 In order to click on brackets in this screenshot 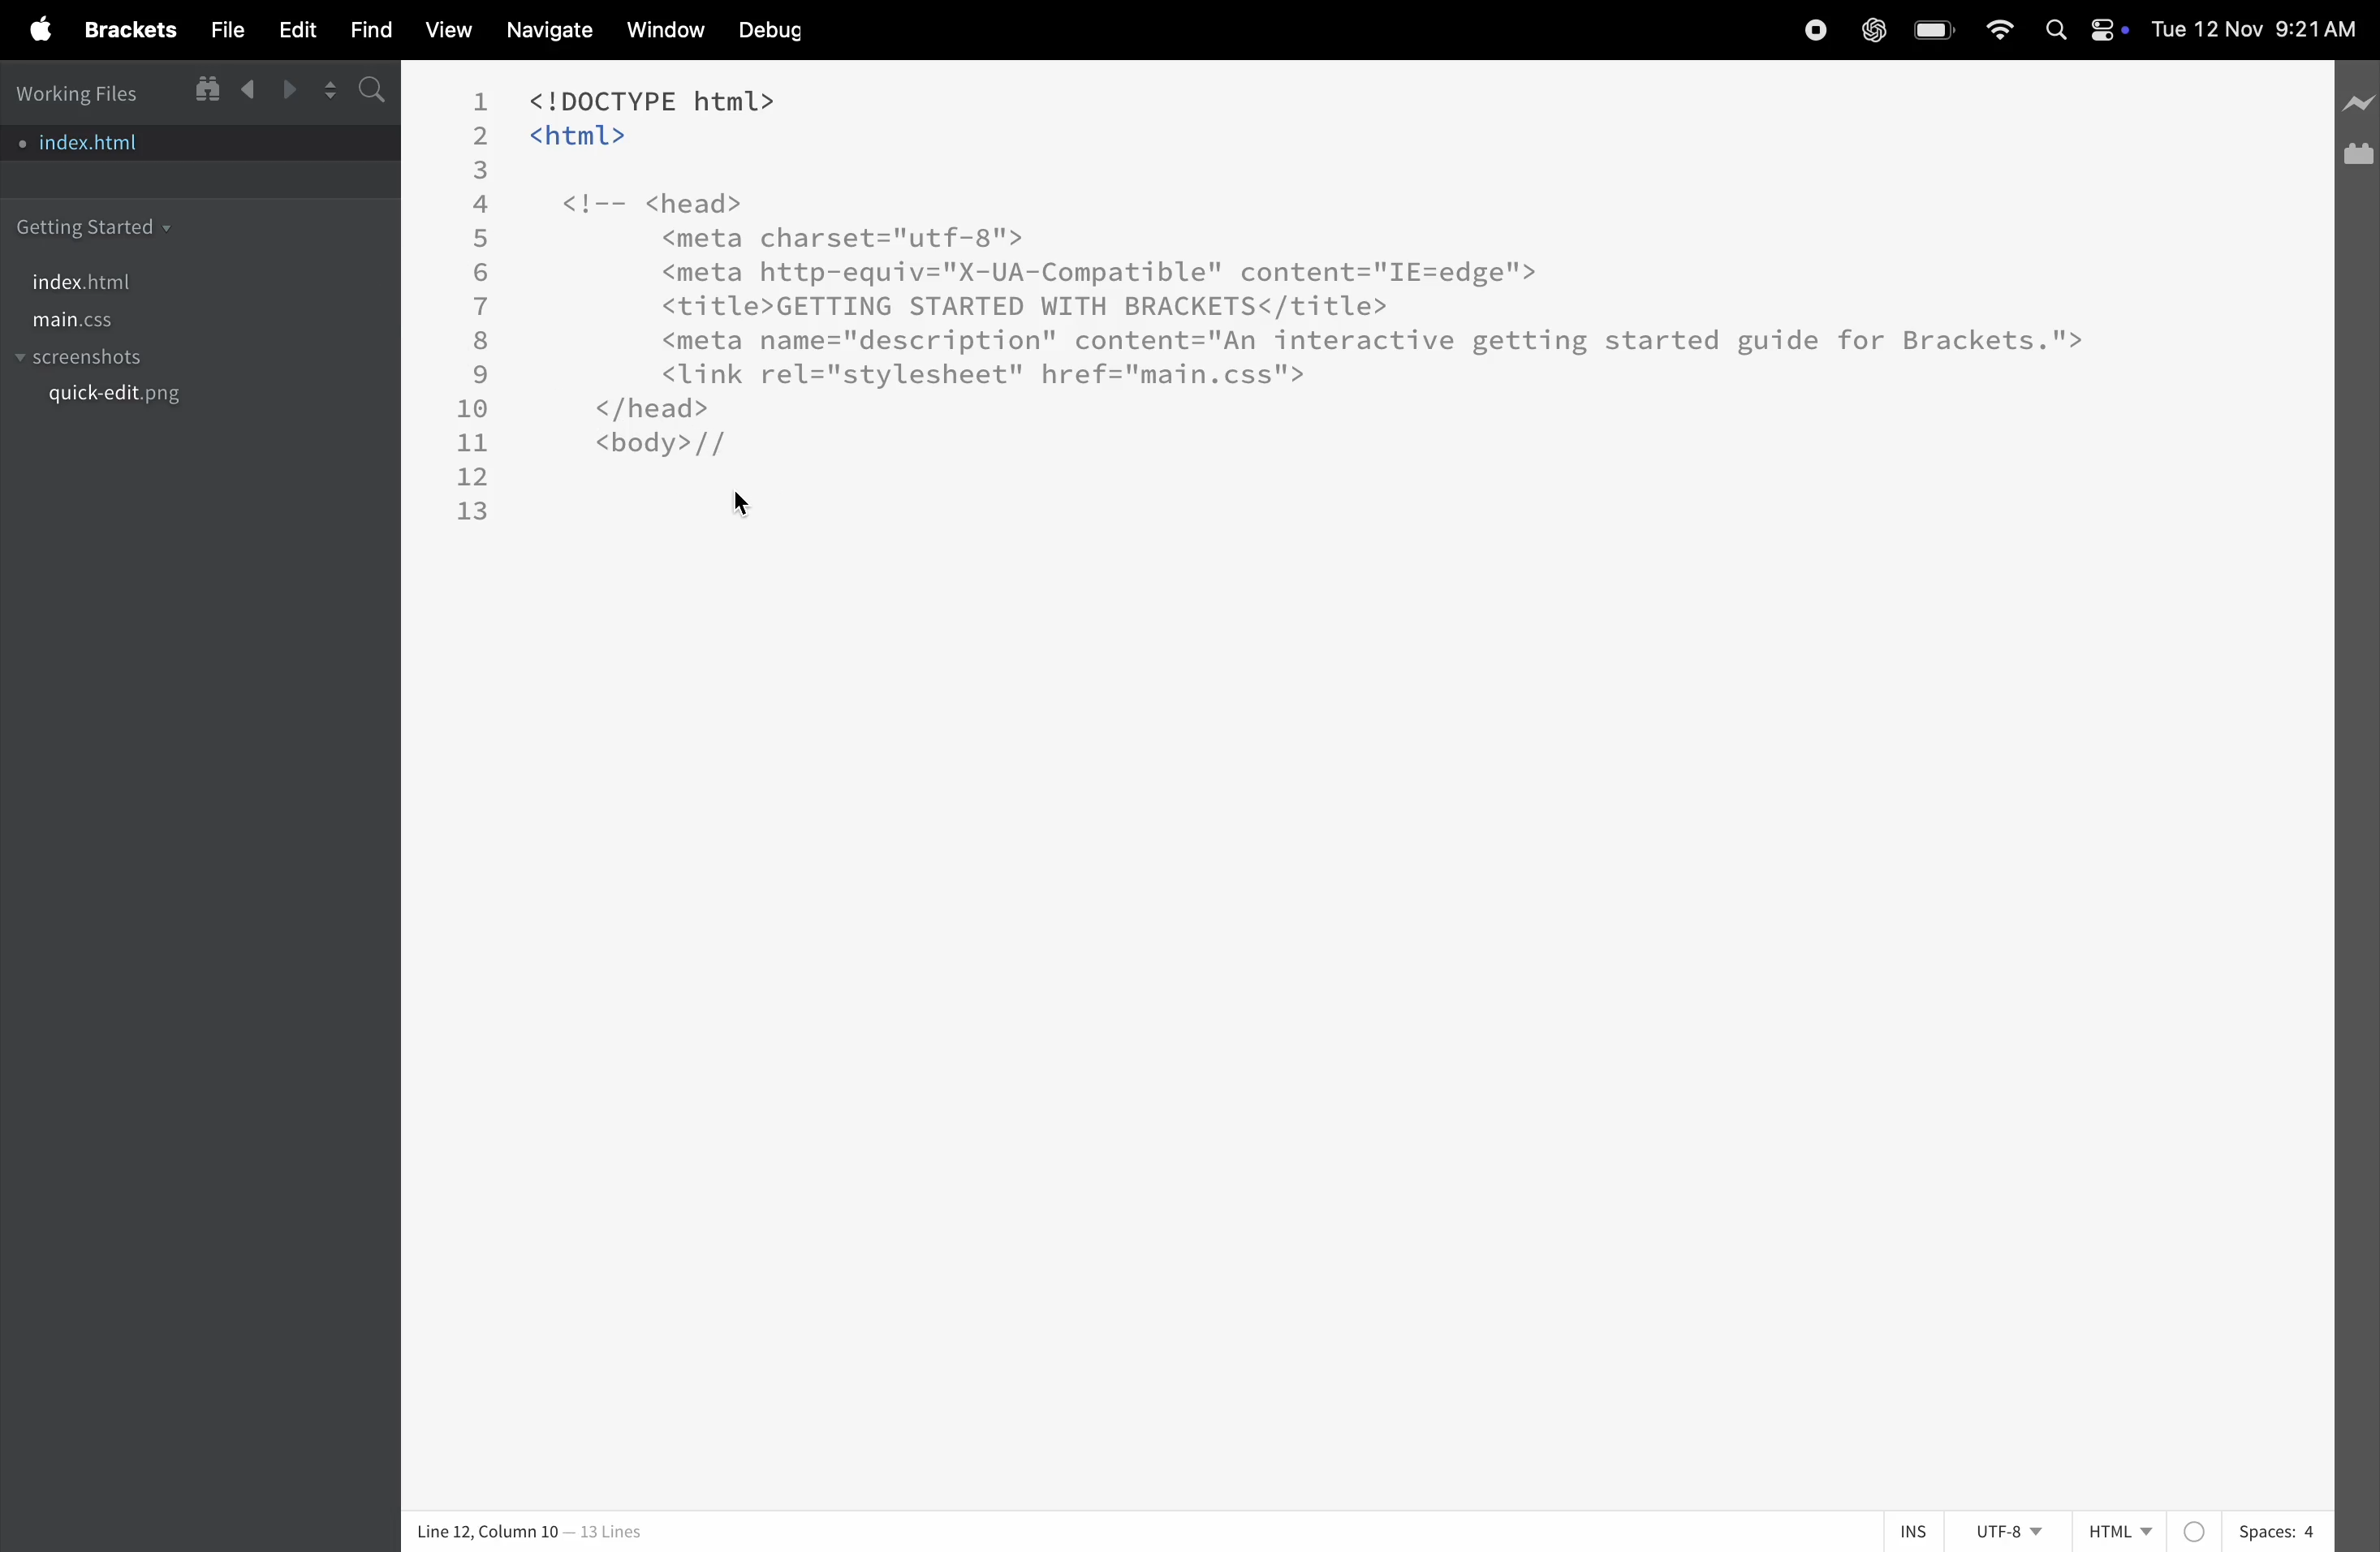, I will do `click(128, 28)`.